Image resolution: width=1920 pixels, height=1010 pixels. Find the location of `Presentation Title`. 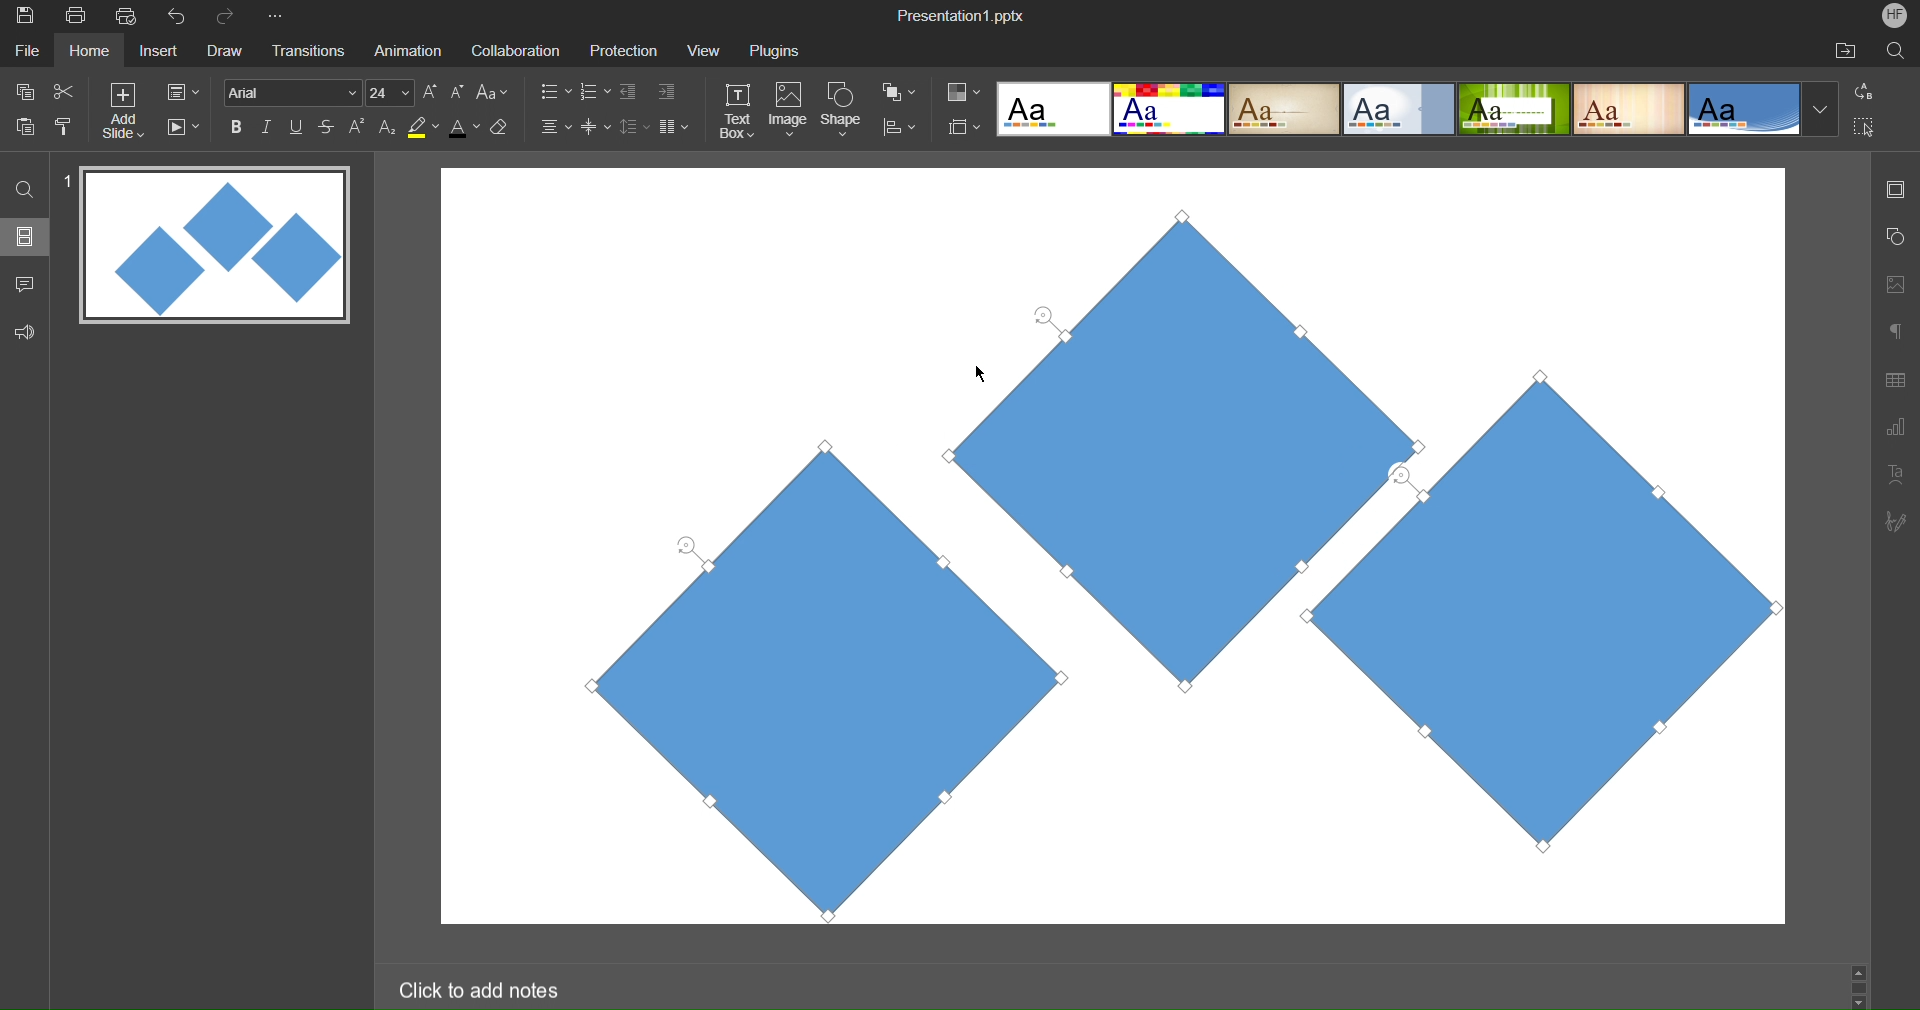

Presentation Title is located at coordinates (964, 14).